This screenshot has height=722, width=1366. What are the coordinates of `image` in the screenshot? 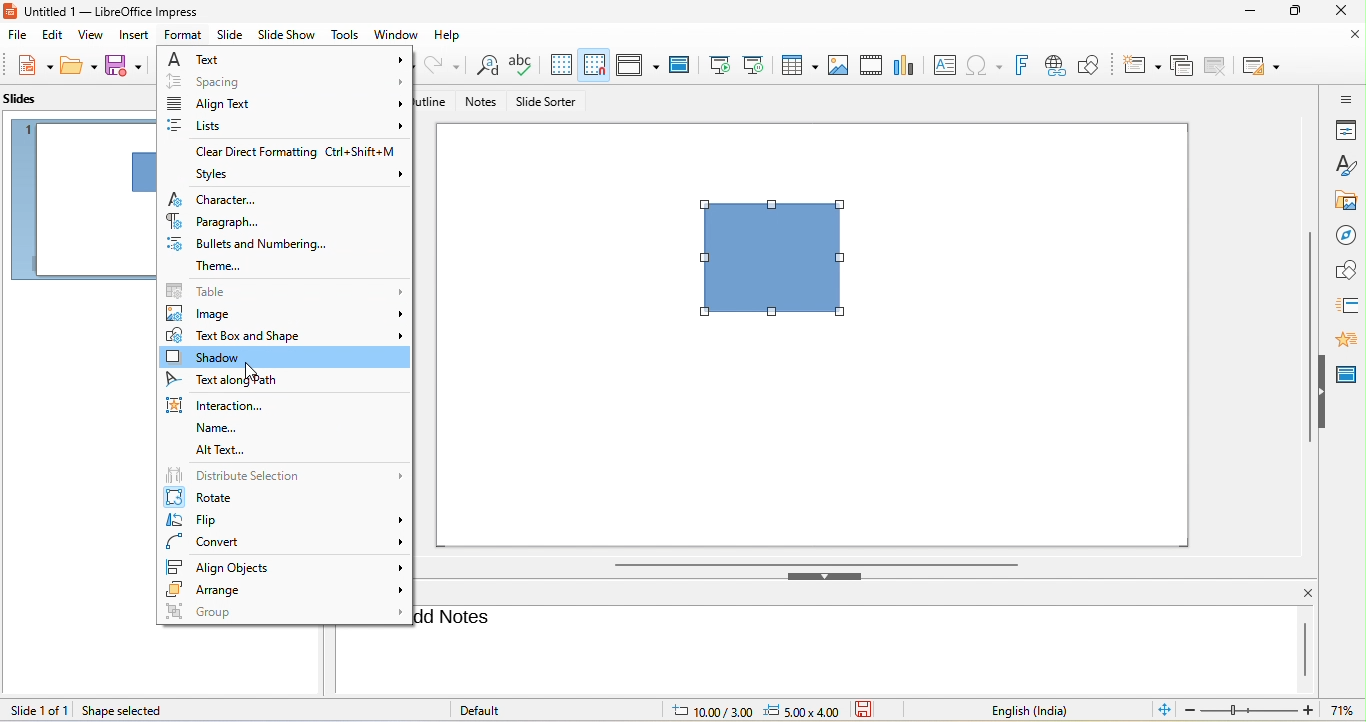 It's located at (286, 314).